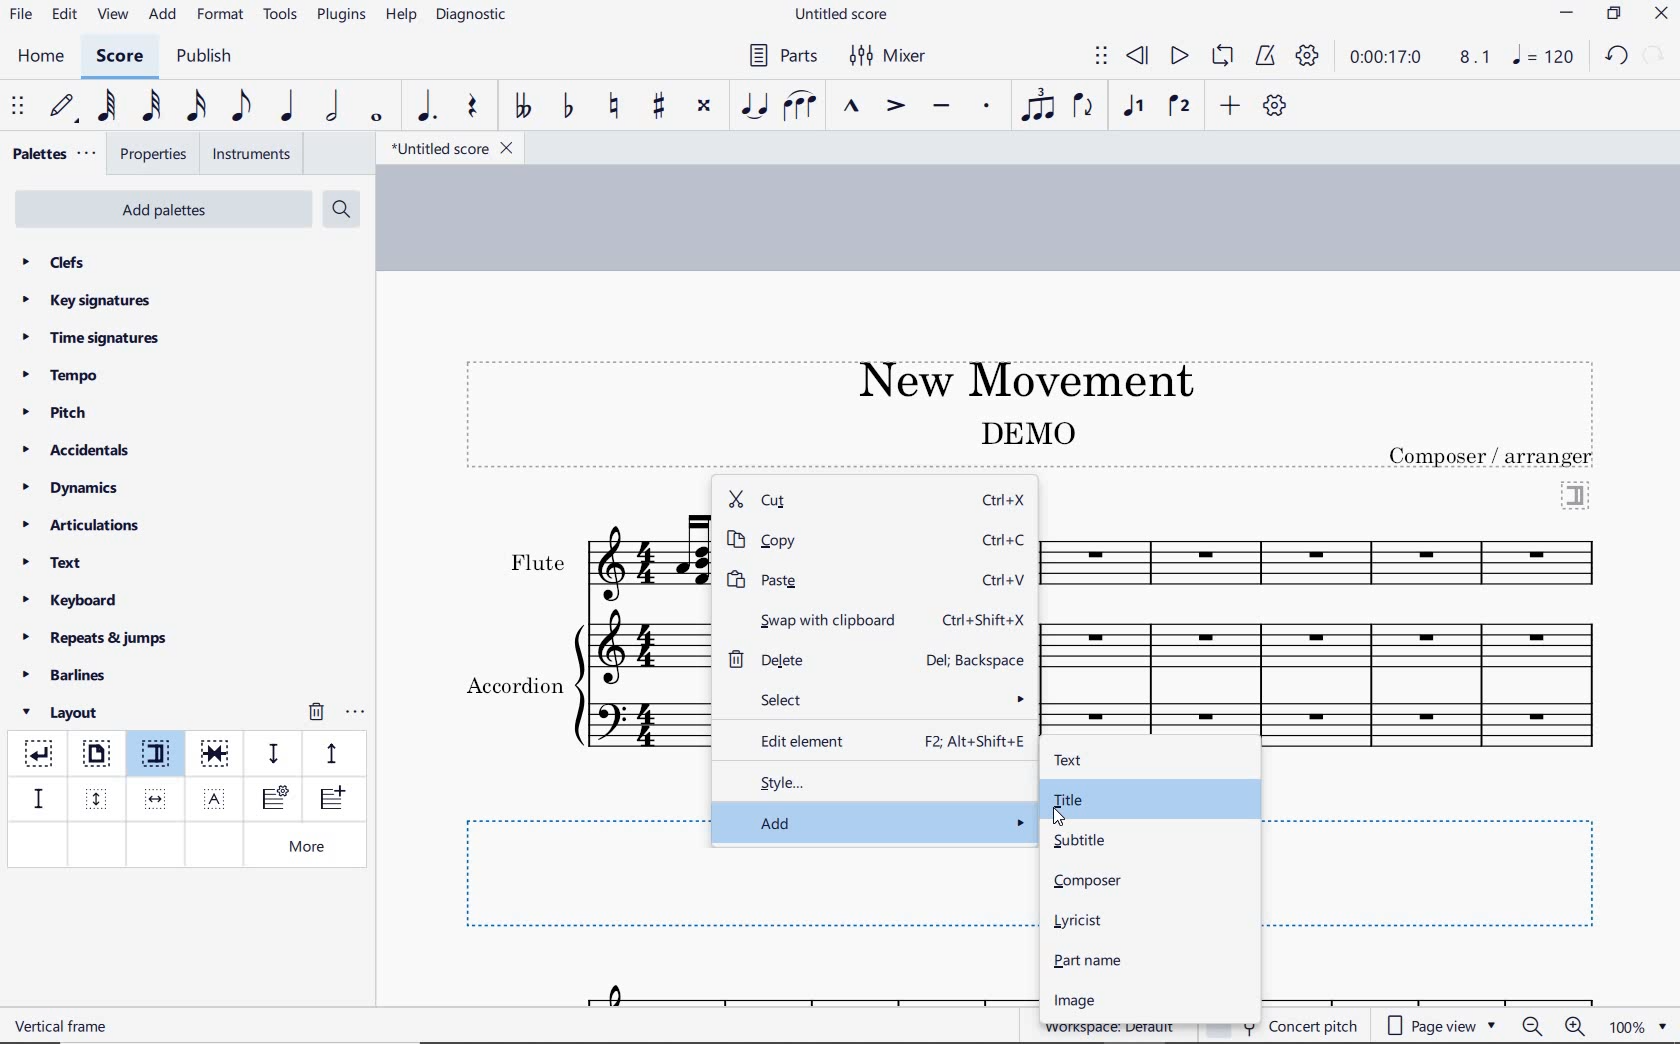 The width and height of the screenshot is (1680, 1044). What do you see at coordinates (1545, 56) in the screenshot?
I see `NOTE` at bounding box center [1545, 56].